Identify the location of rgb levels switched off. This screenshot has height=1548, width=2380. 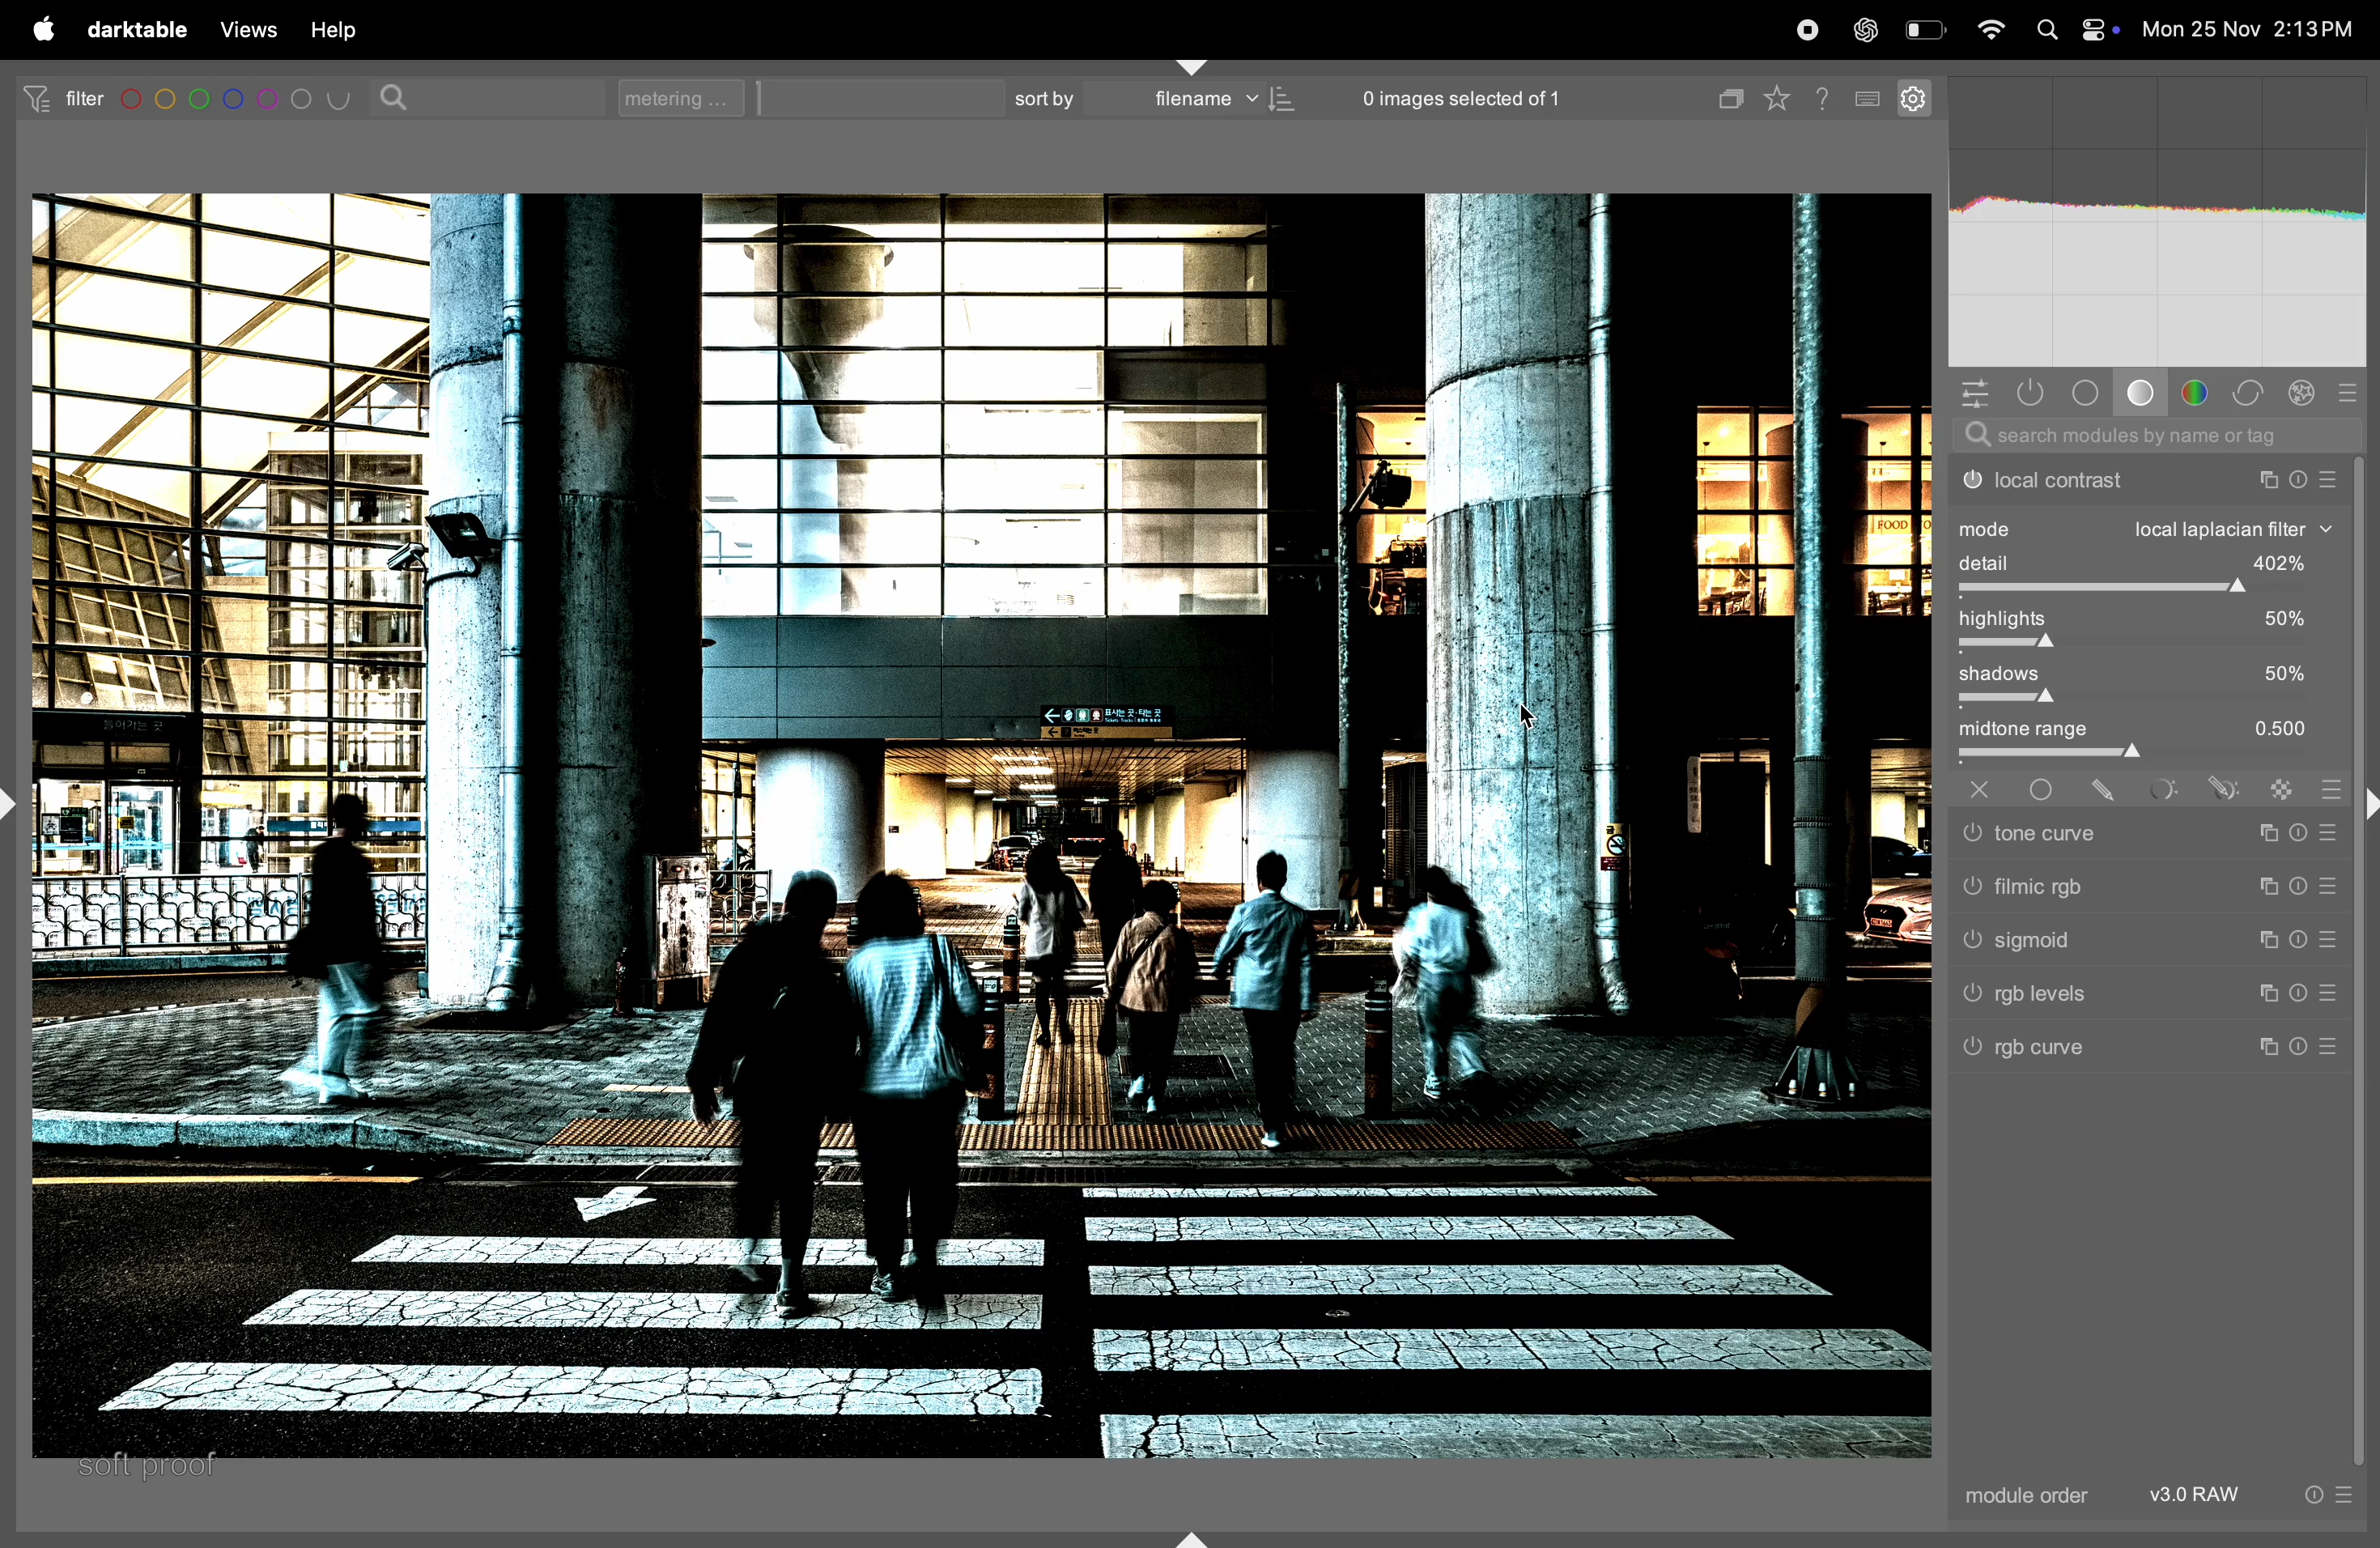
(1970, 997).